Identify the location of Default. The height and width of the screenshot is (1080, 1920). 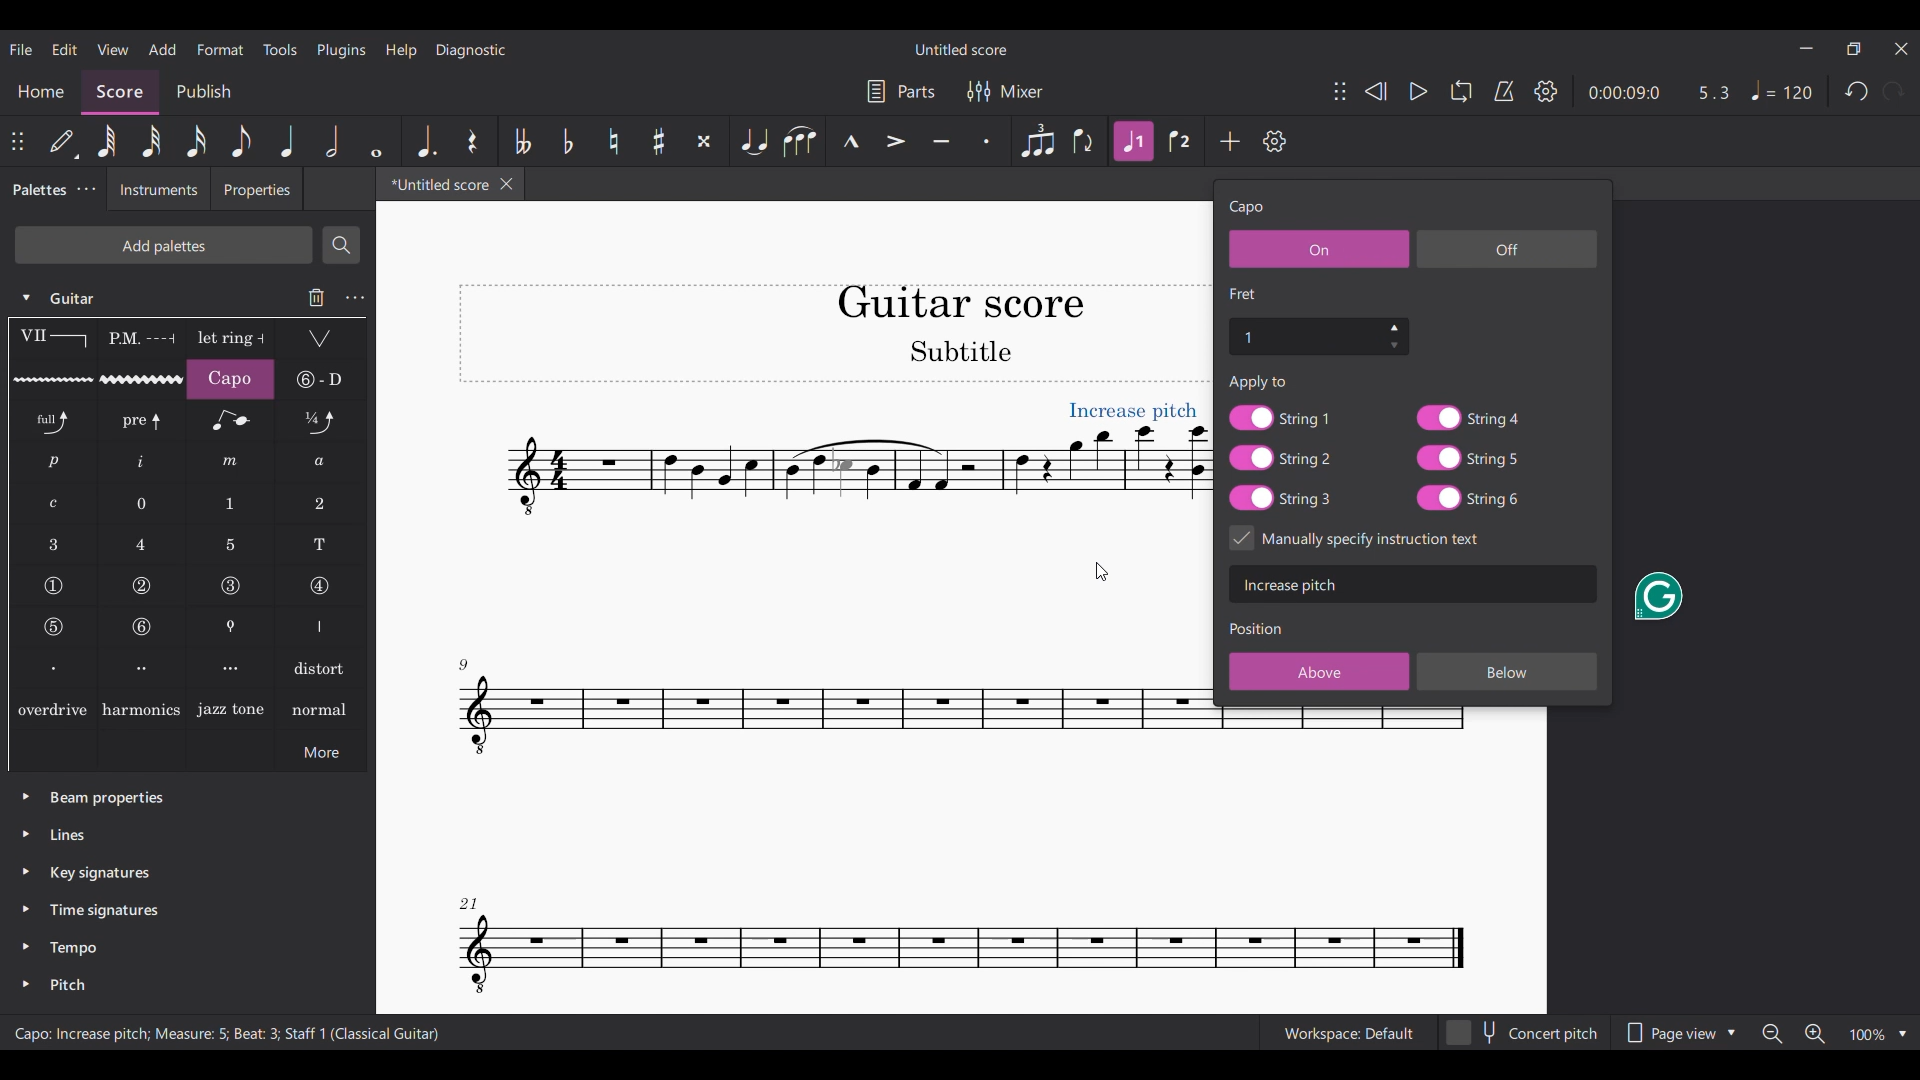
(64, 142).